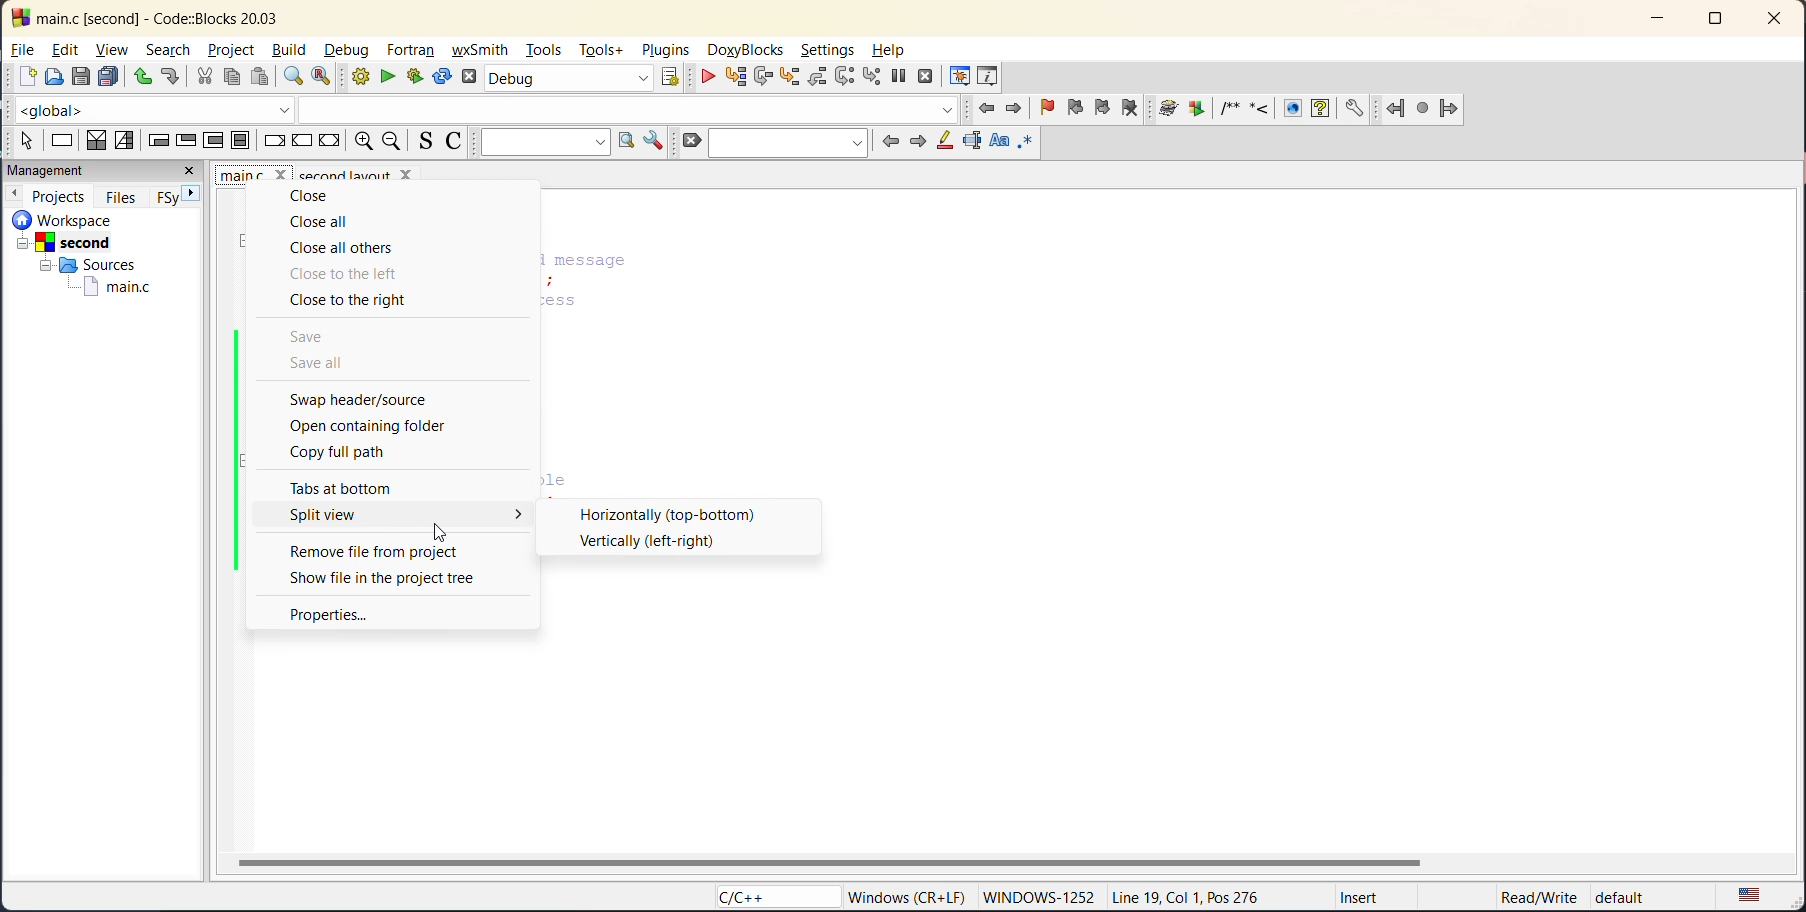 Image resolution: width=1806 pixels, height=912 pixels. I want to click on files, so click(121, 195).